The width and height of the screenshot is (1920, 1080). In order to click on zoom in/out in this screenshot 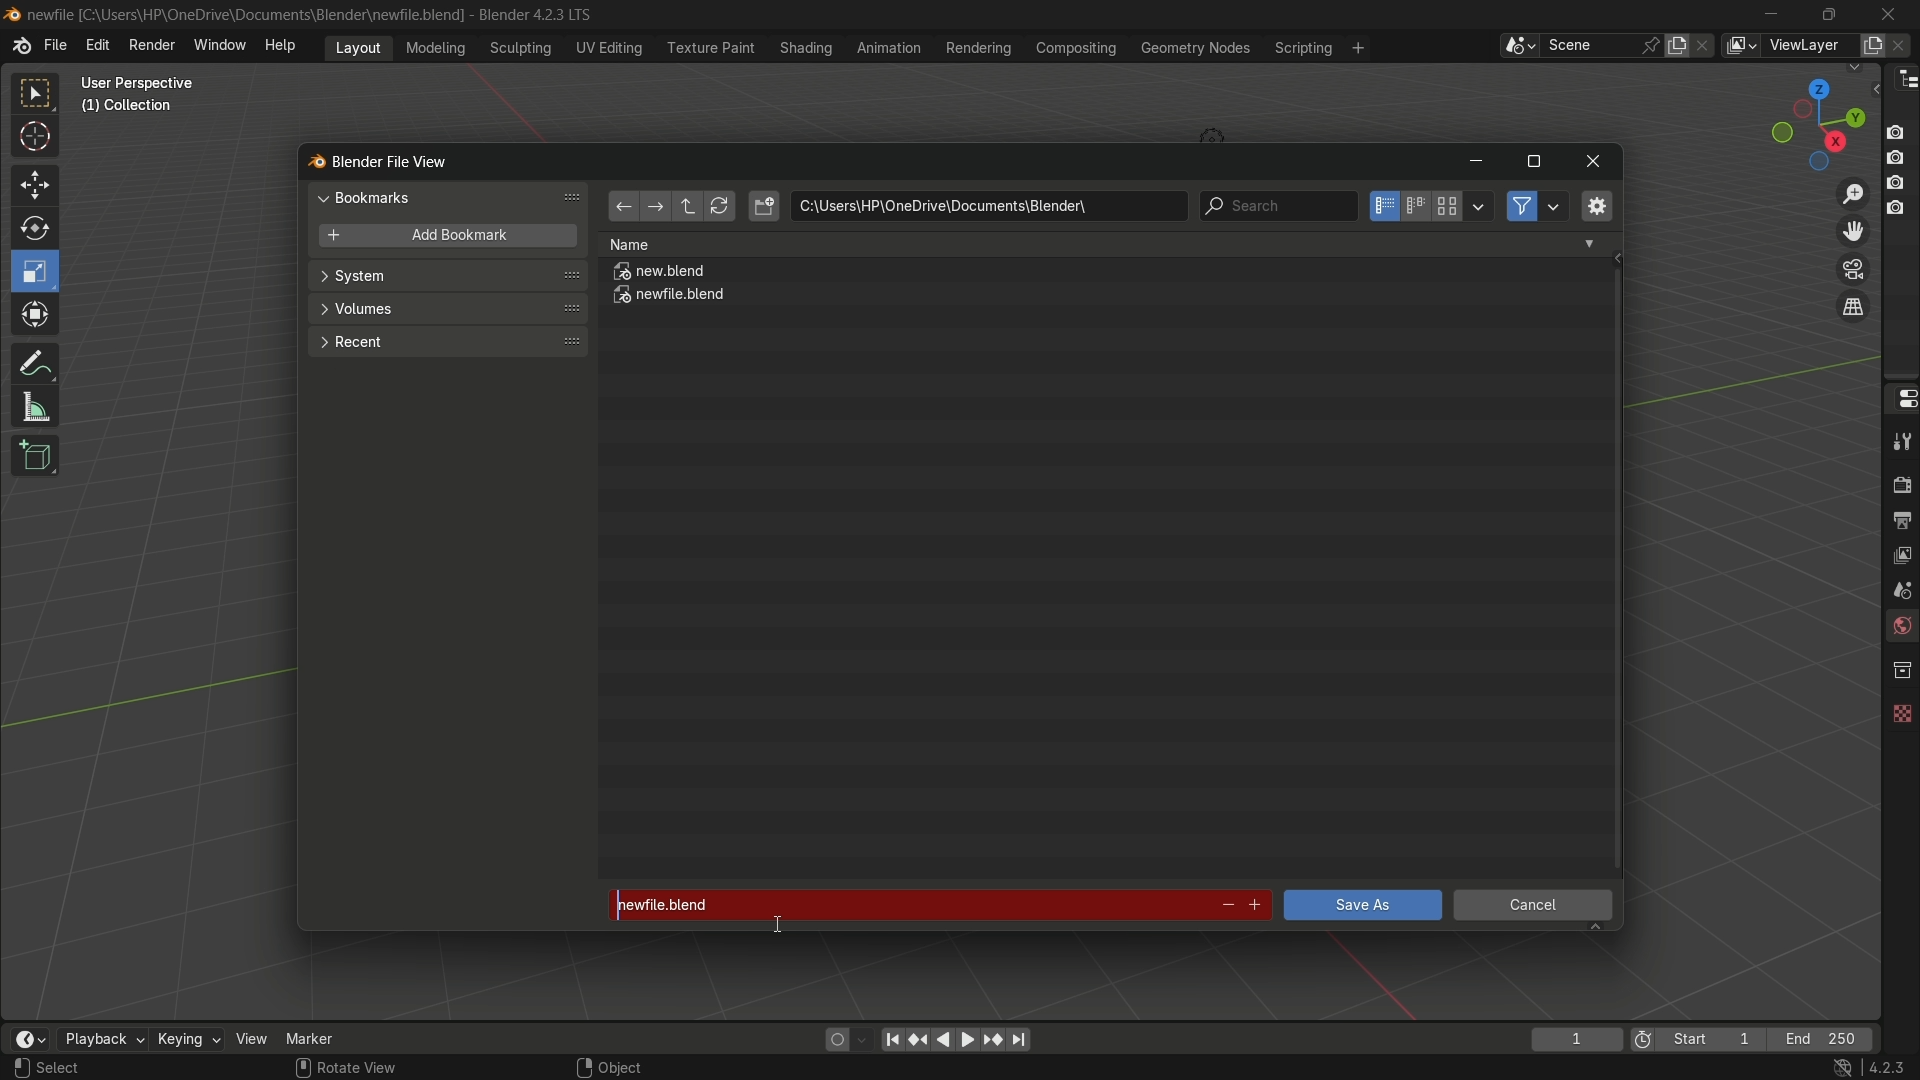, I will do `click(1854, 191)`.